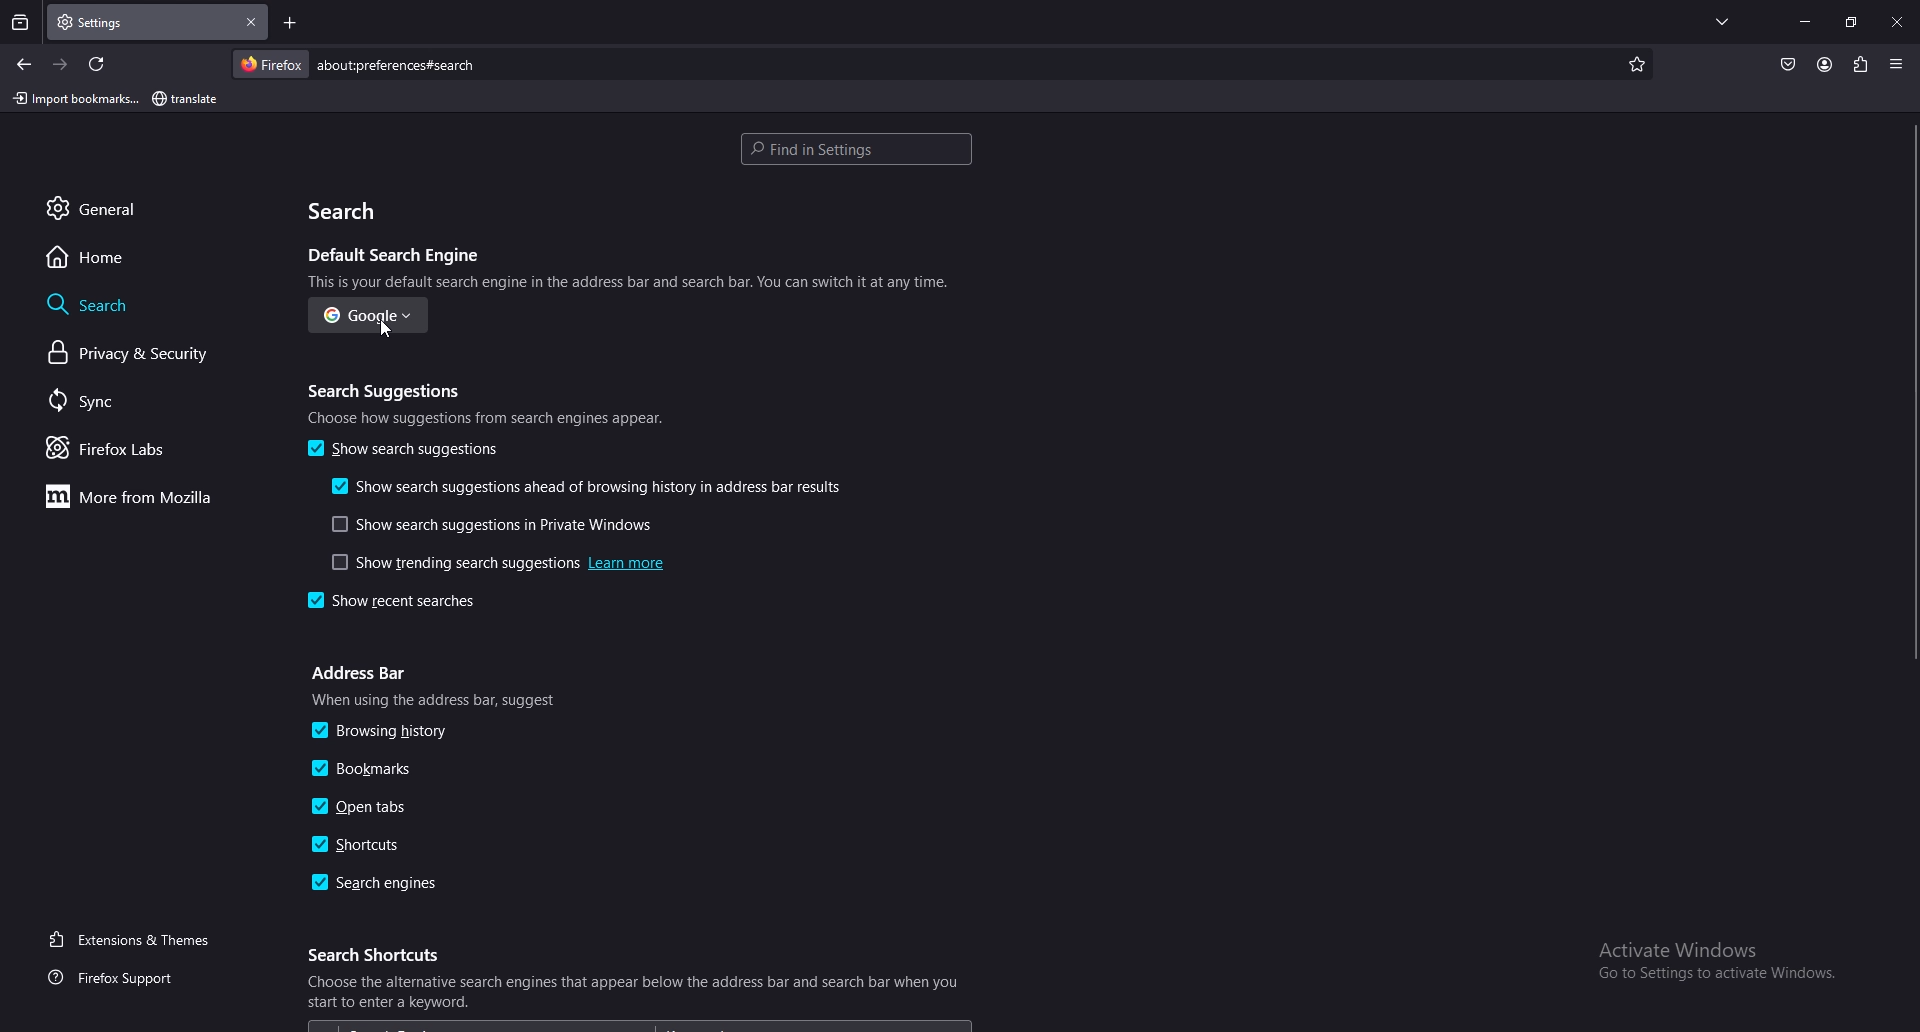 This screenshot has width=1920, height=1032. What do you see at coordinates (387, 730) in the screenshot?
I see `browsing history` at bounding box center [387, 730].